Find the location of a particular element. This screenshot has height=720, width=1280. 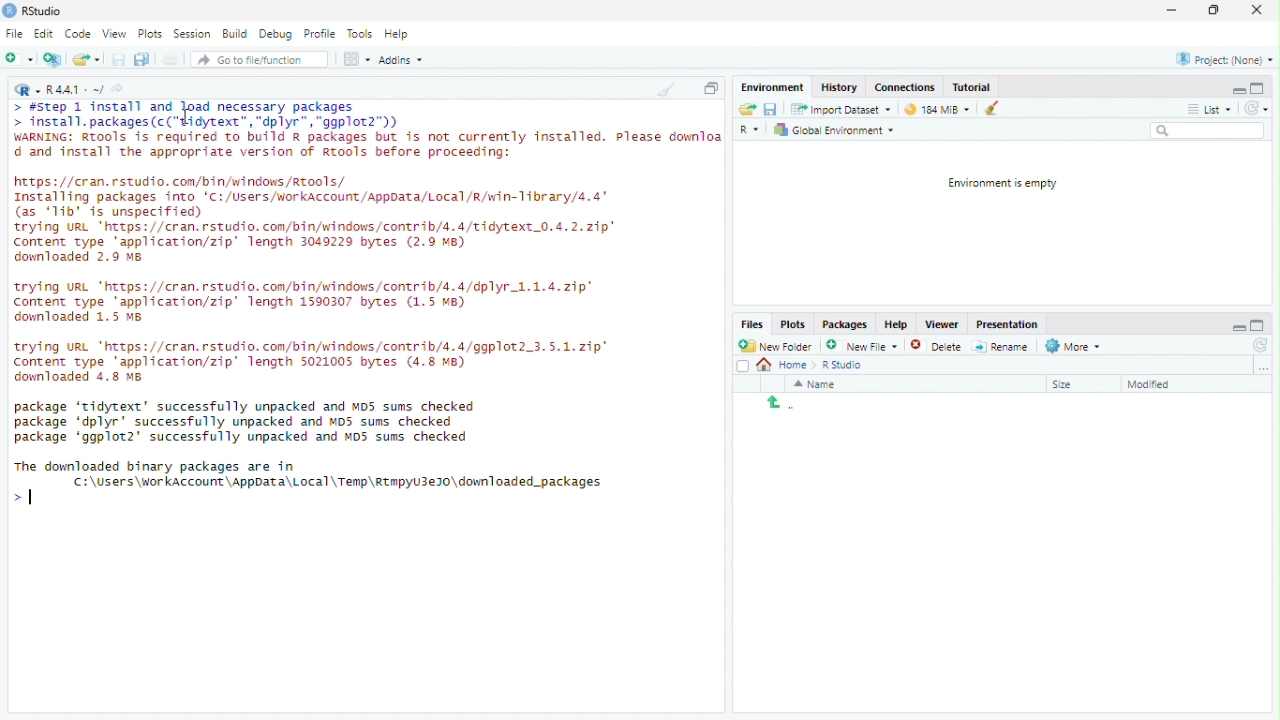

Environment is empty is located at coordinates (997, 184).